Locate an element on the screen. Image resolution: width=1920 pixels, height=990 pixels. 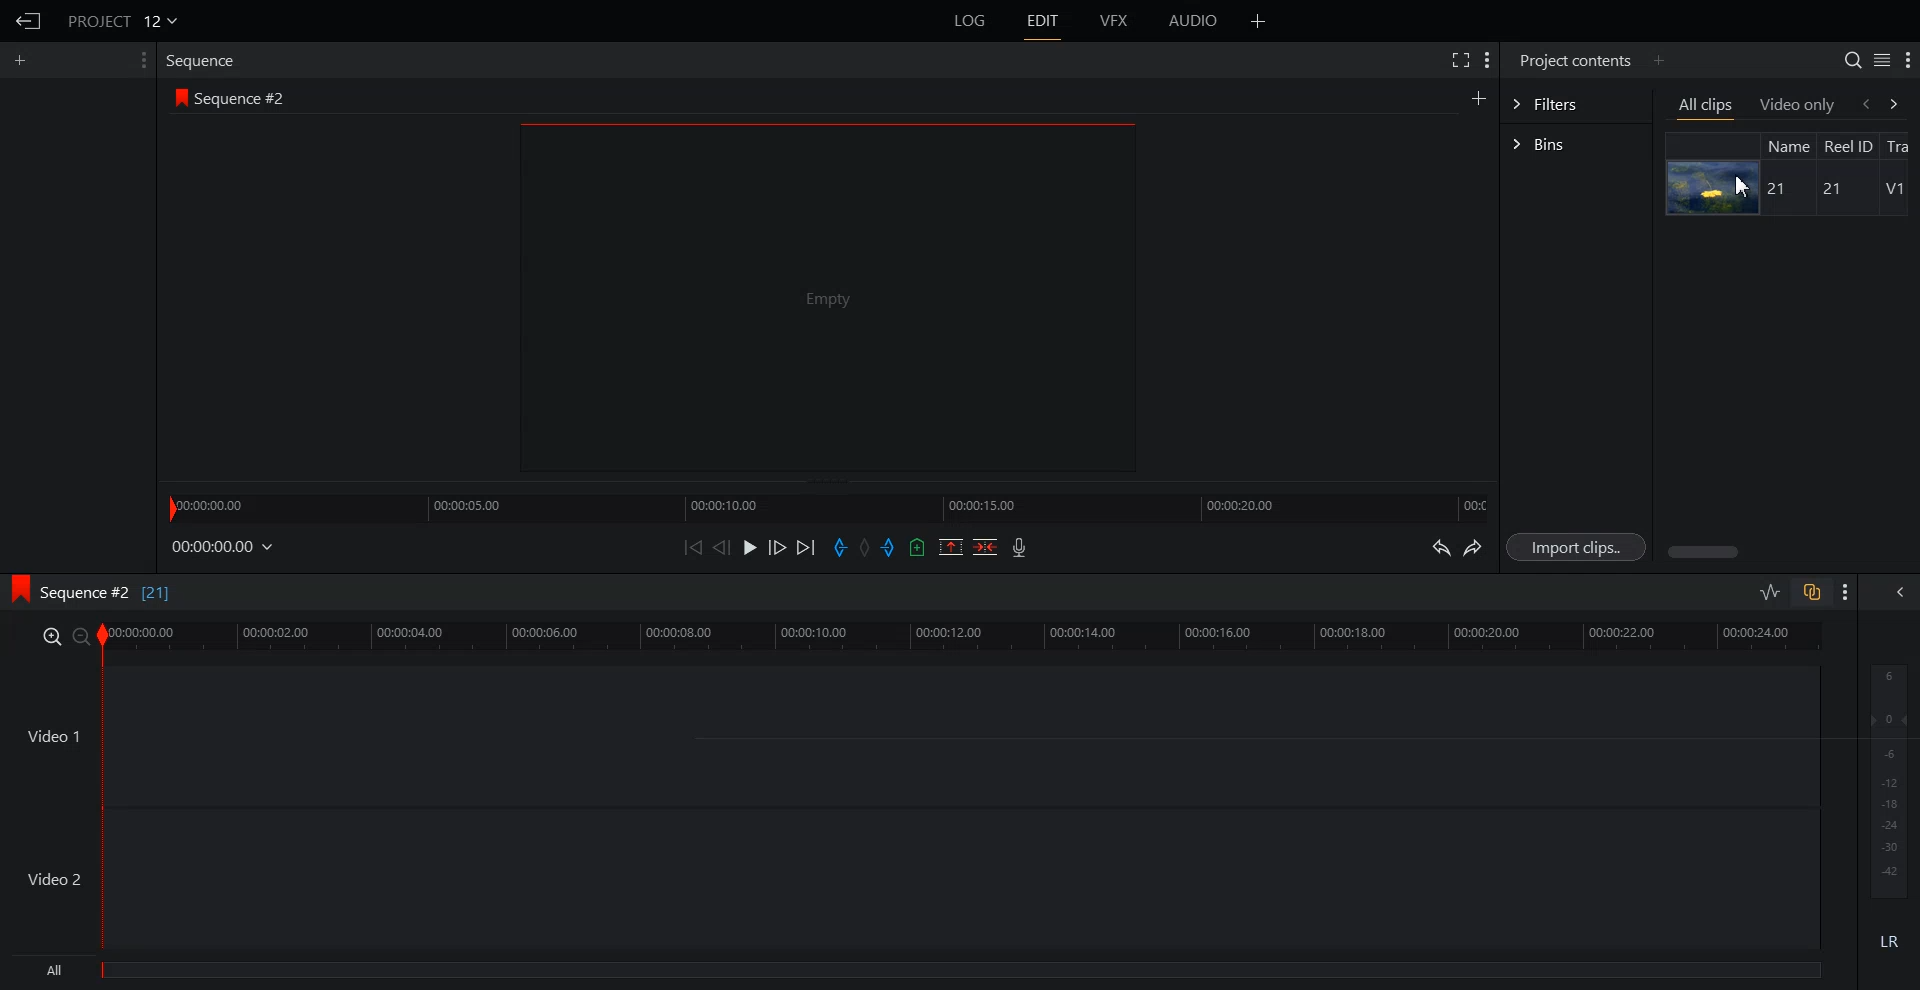
backward is located at coordinates (1864, 103).